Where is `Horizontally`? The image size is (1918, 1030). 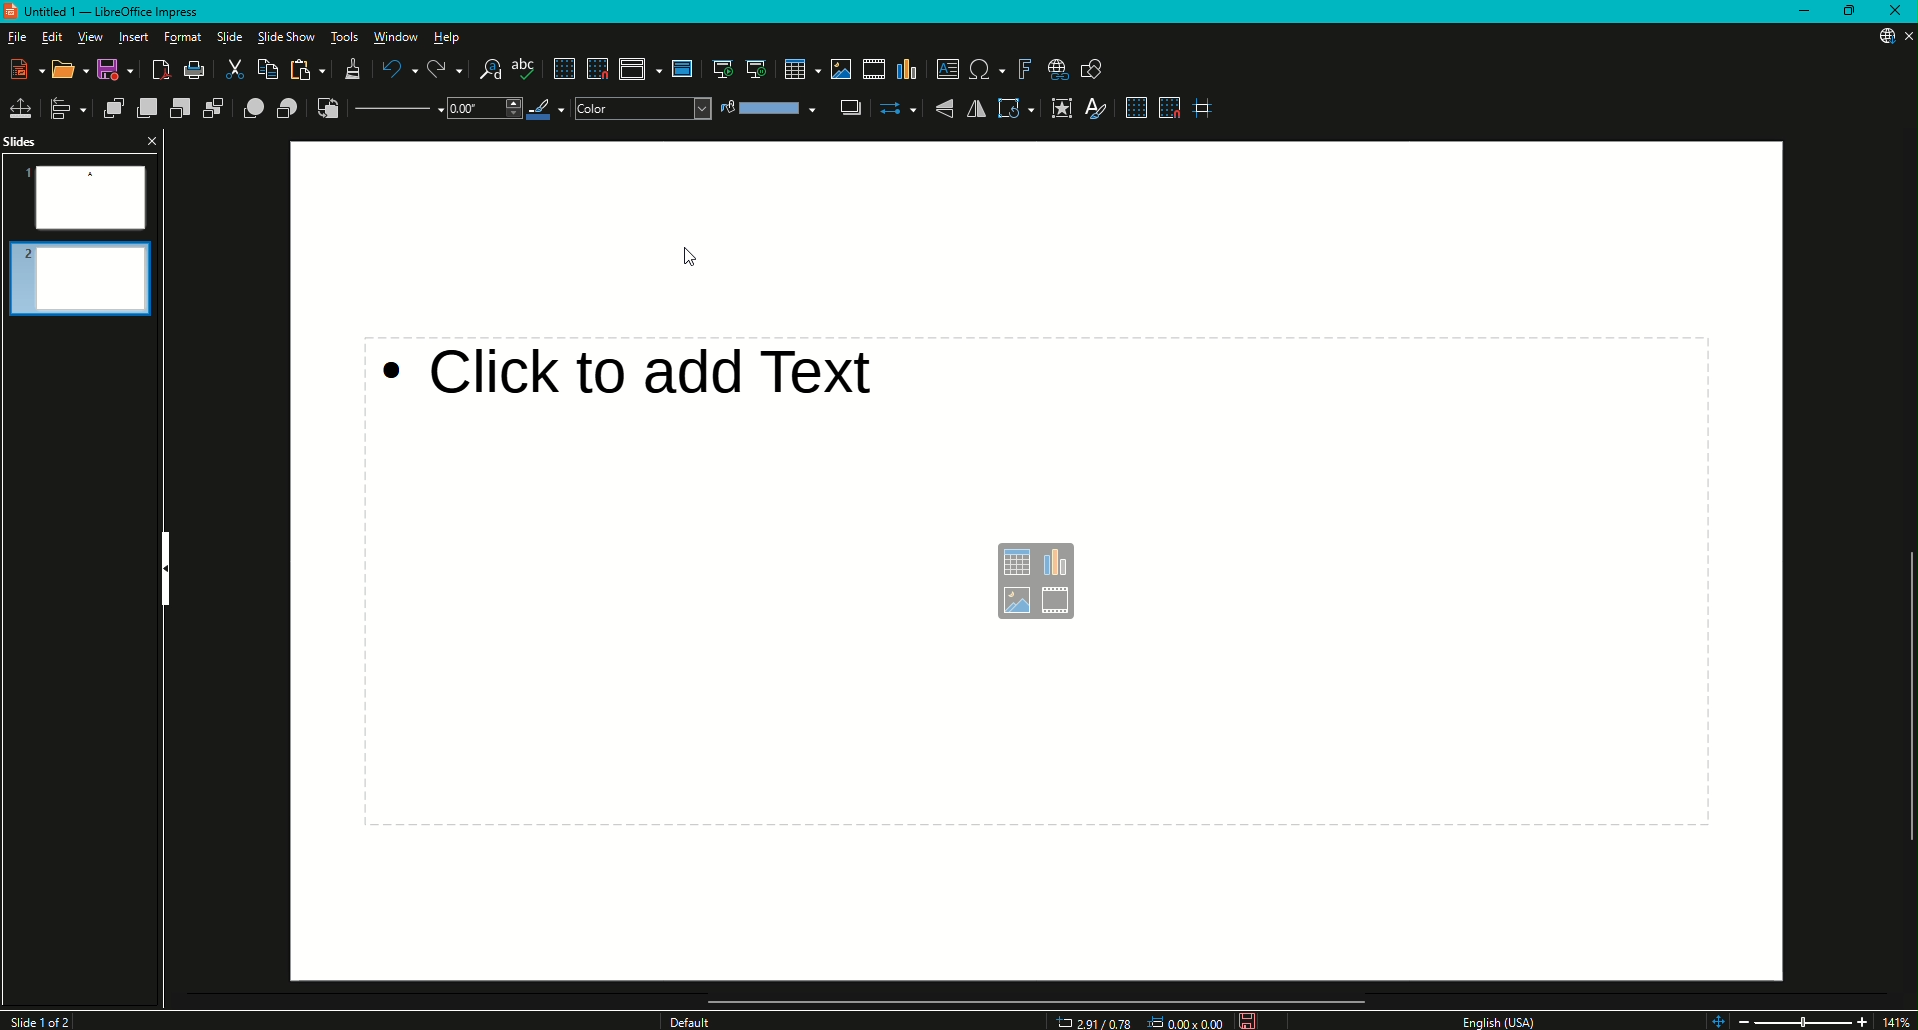
Horizontally is located at coordinates (980, 108).